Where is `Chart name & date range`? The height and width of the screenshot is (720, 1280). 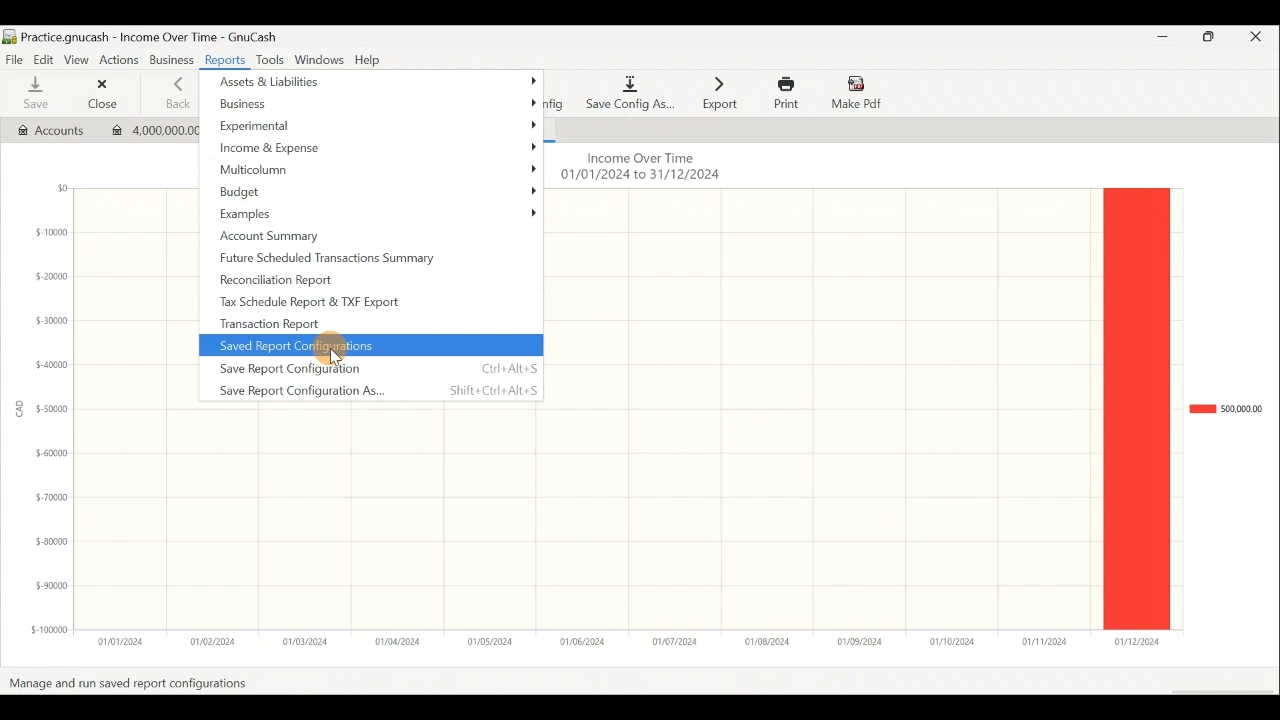
Chart name & date range is located at coordinates (638, 168).